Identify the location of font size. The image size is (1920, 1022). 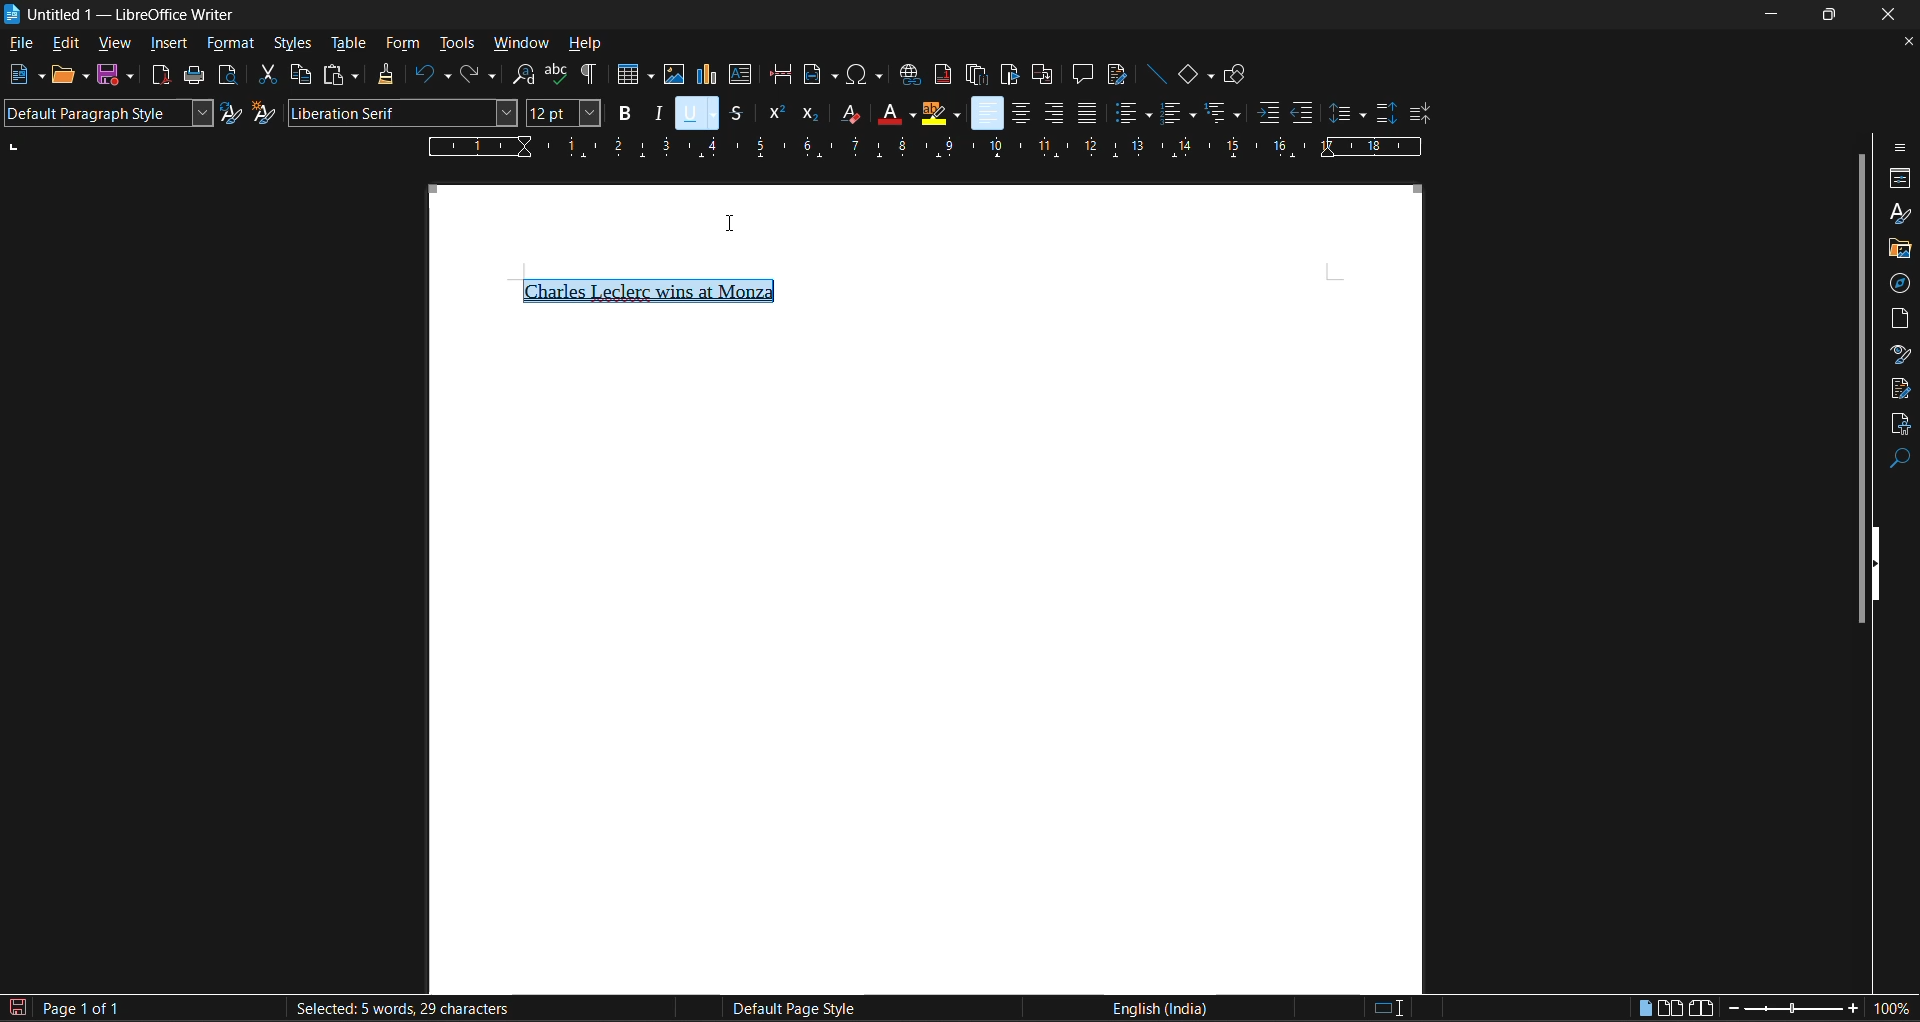
(562, 112).